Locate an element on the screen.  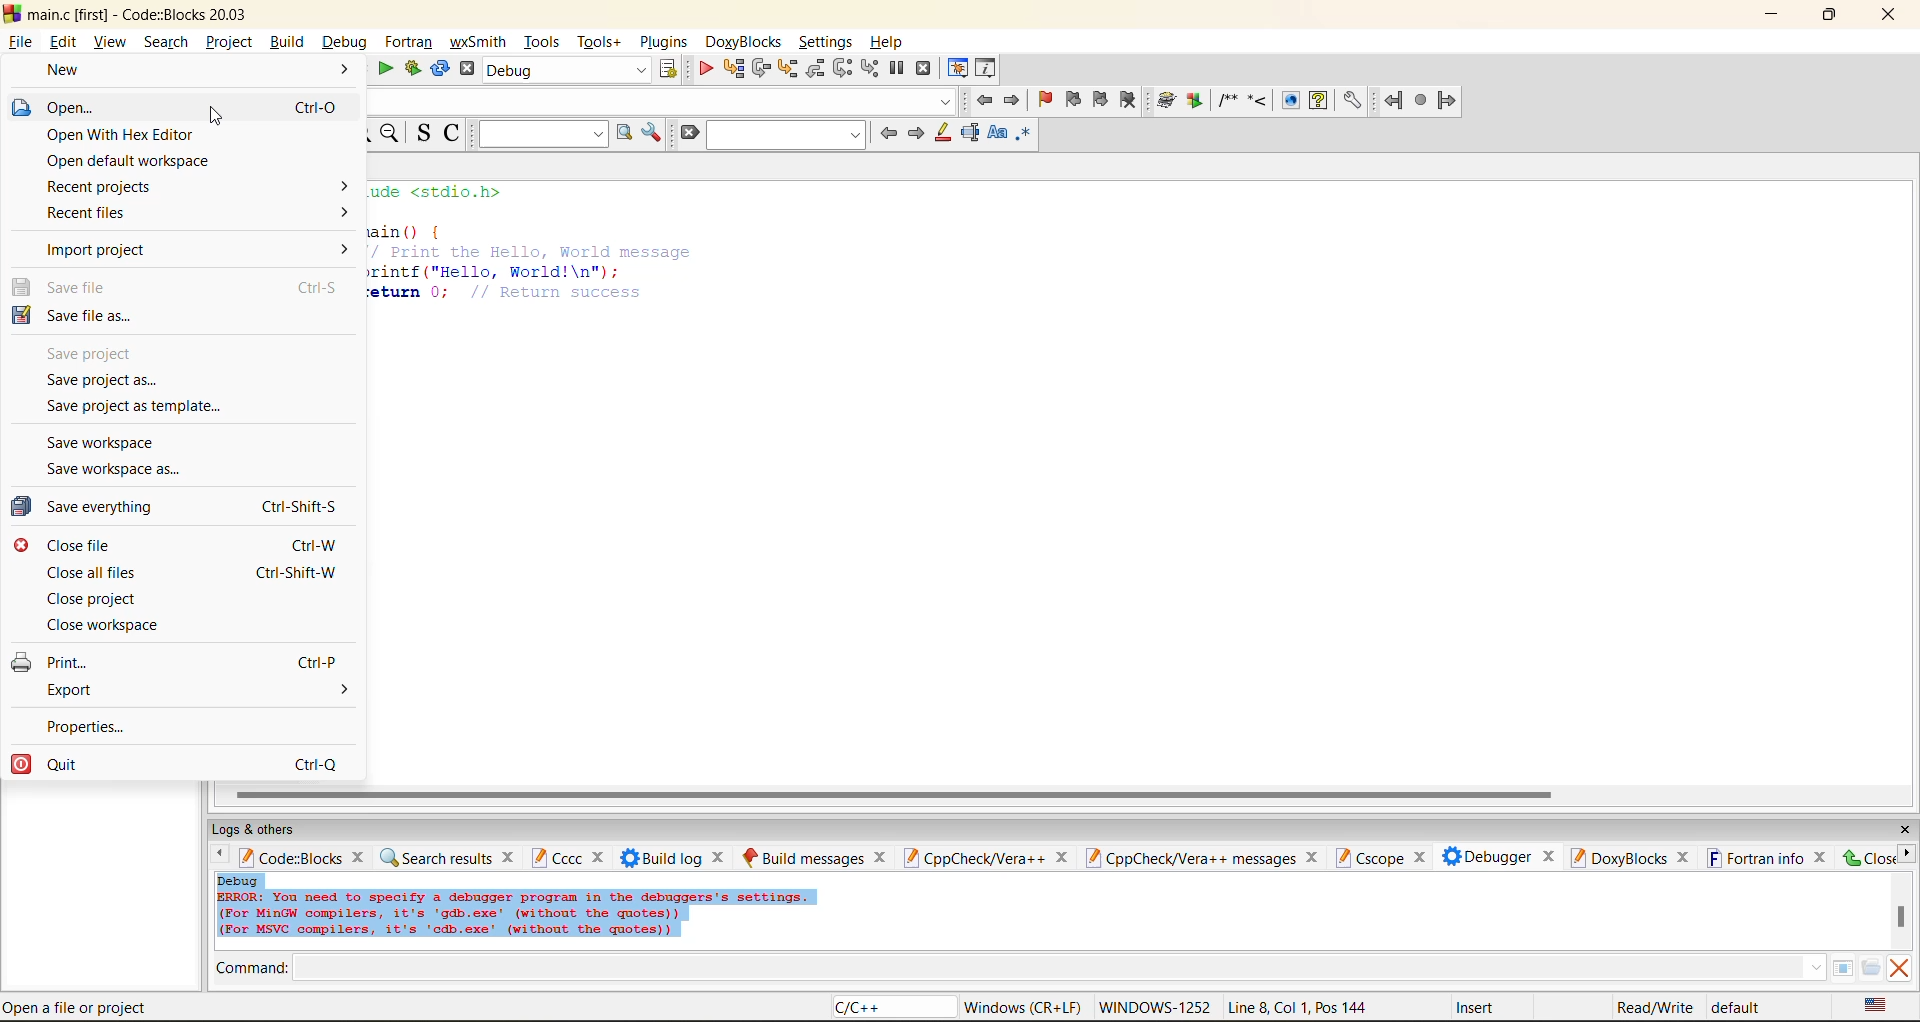
code:blocks is located at coordinates (290, 857).